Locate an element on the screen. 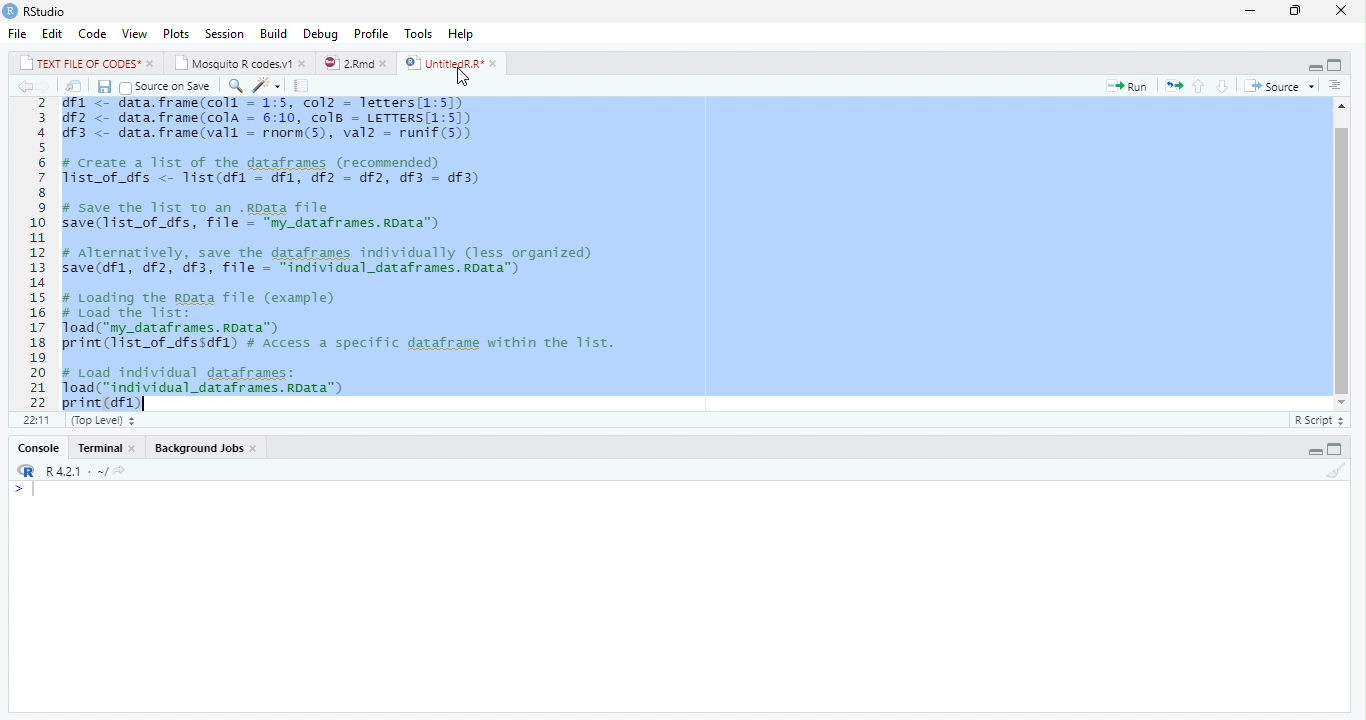 The height and width of the screenshot is (720, 1366). Source is located at coordinates (1277, 85).